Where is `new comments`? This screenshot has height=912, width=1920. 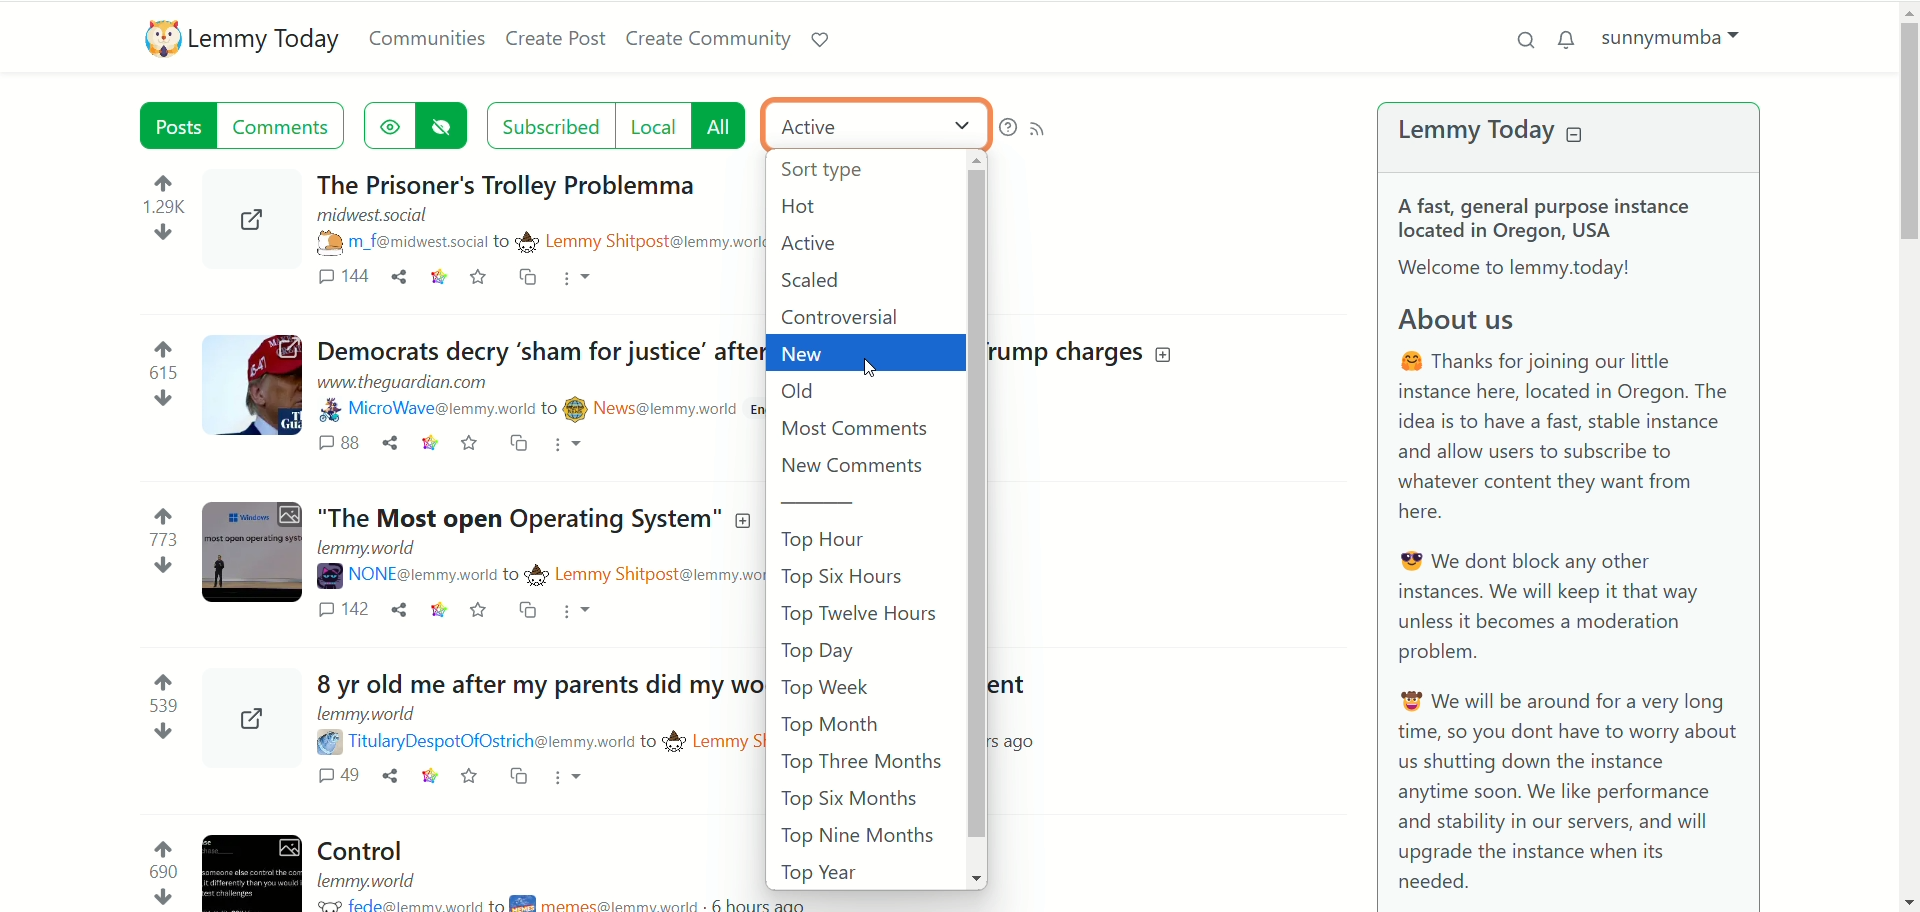 new comments is located at coordinates (854, 466).